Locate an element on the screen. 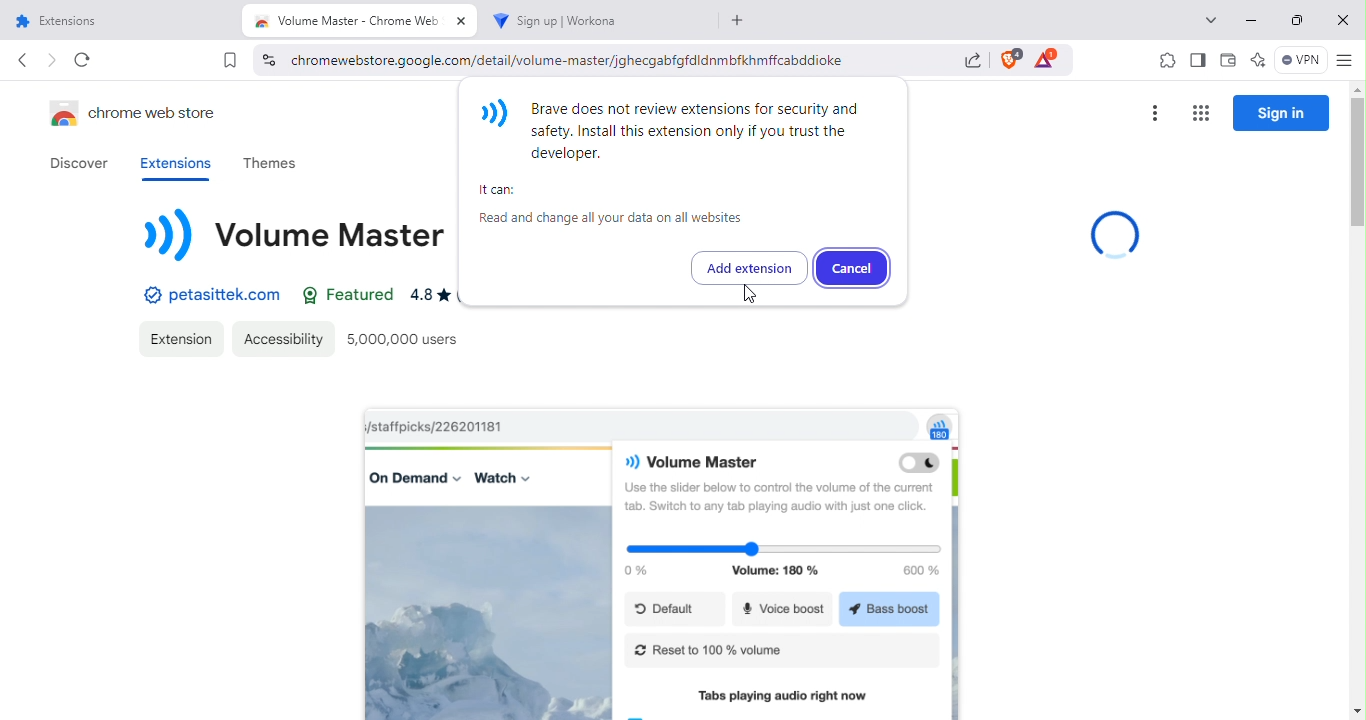 The image size is (1366, 720). volume master chrome web is located at coordinates (359, 20).